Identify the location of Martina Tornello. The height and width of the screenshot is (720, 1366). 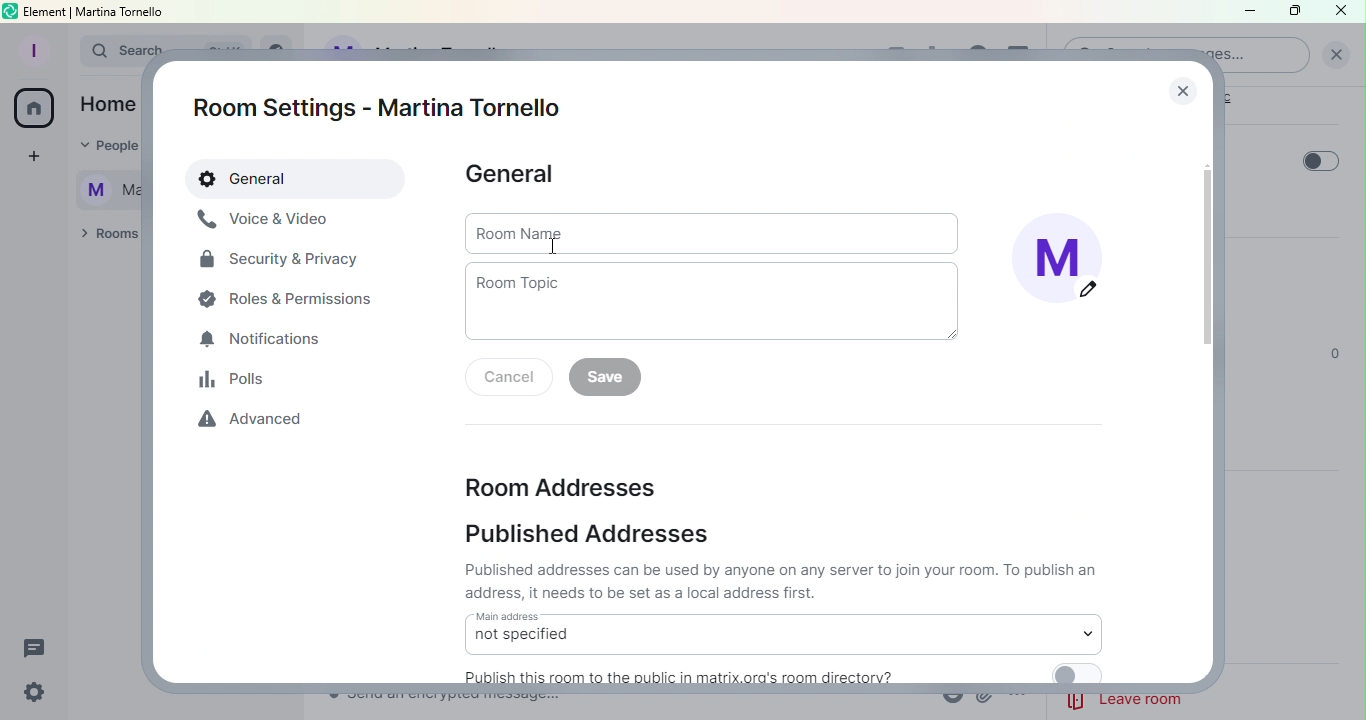
(101, 187).